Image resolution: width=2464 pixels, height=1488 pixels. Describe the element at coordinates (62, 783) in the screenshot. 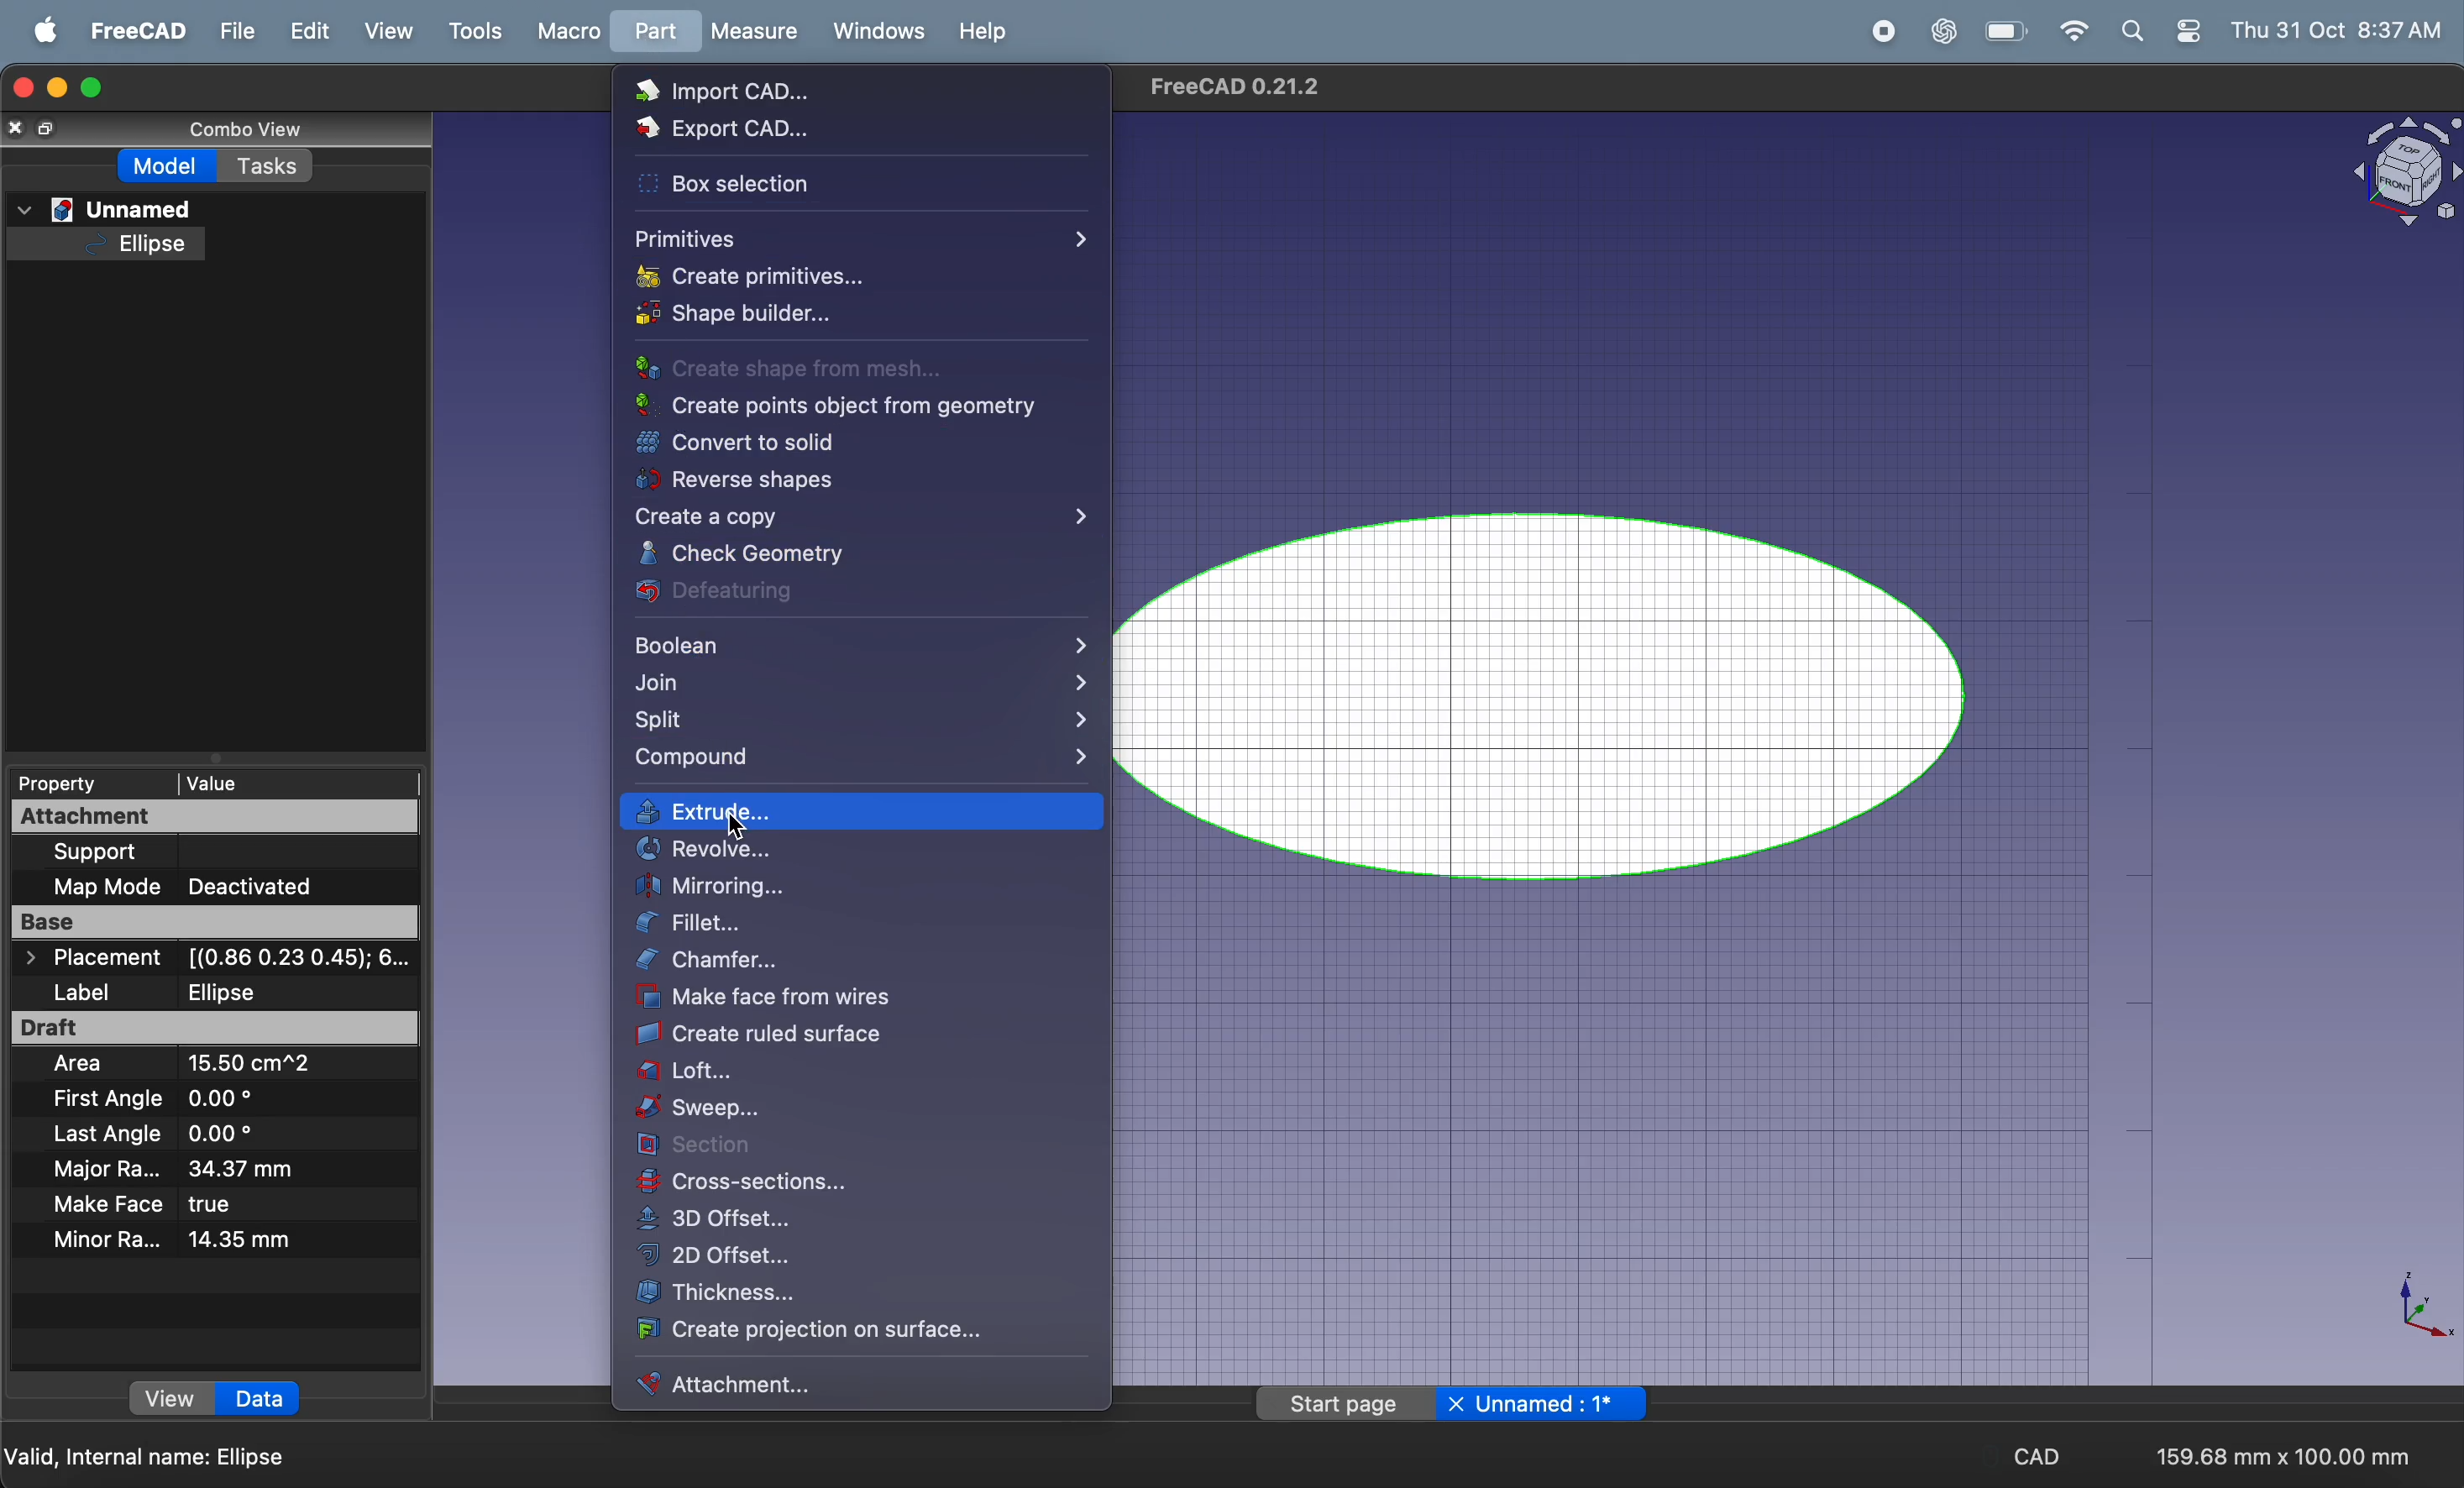

I see `property` at that location.